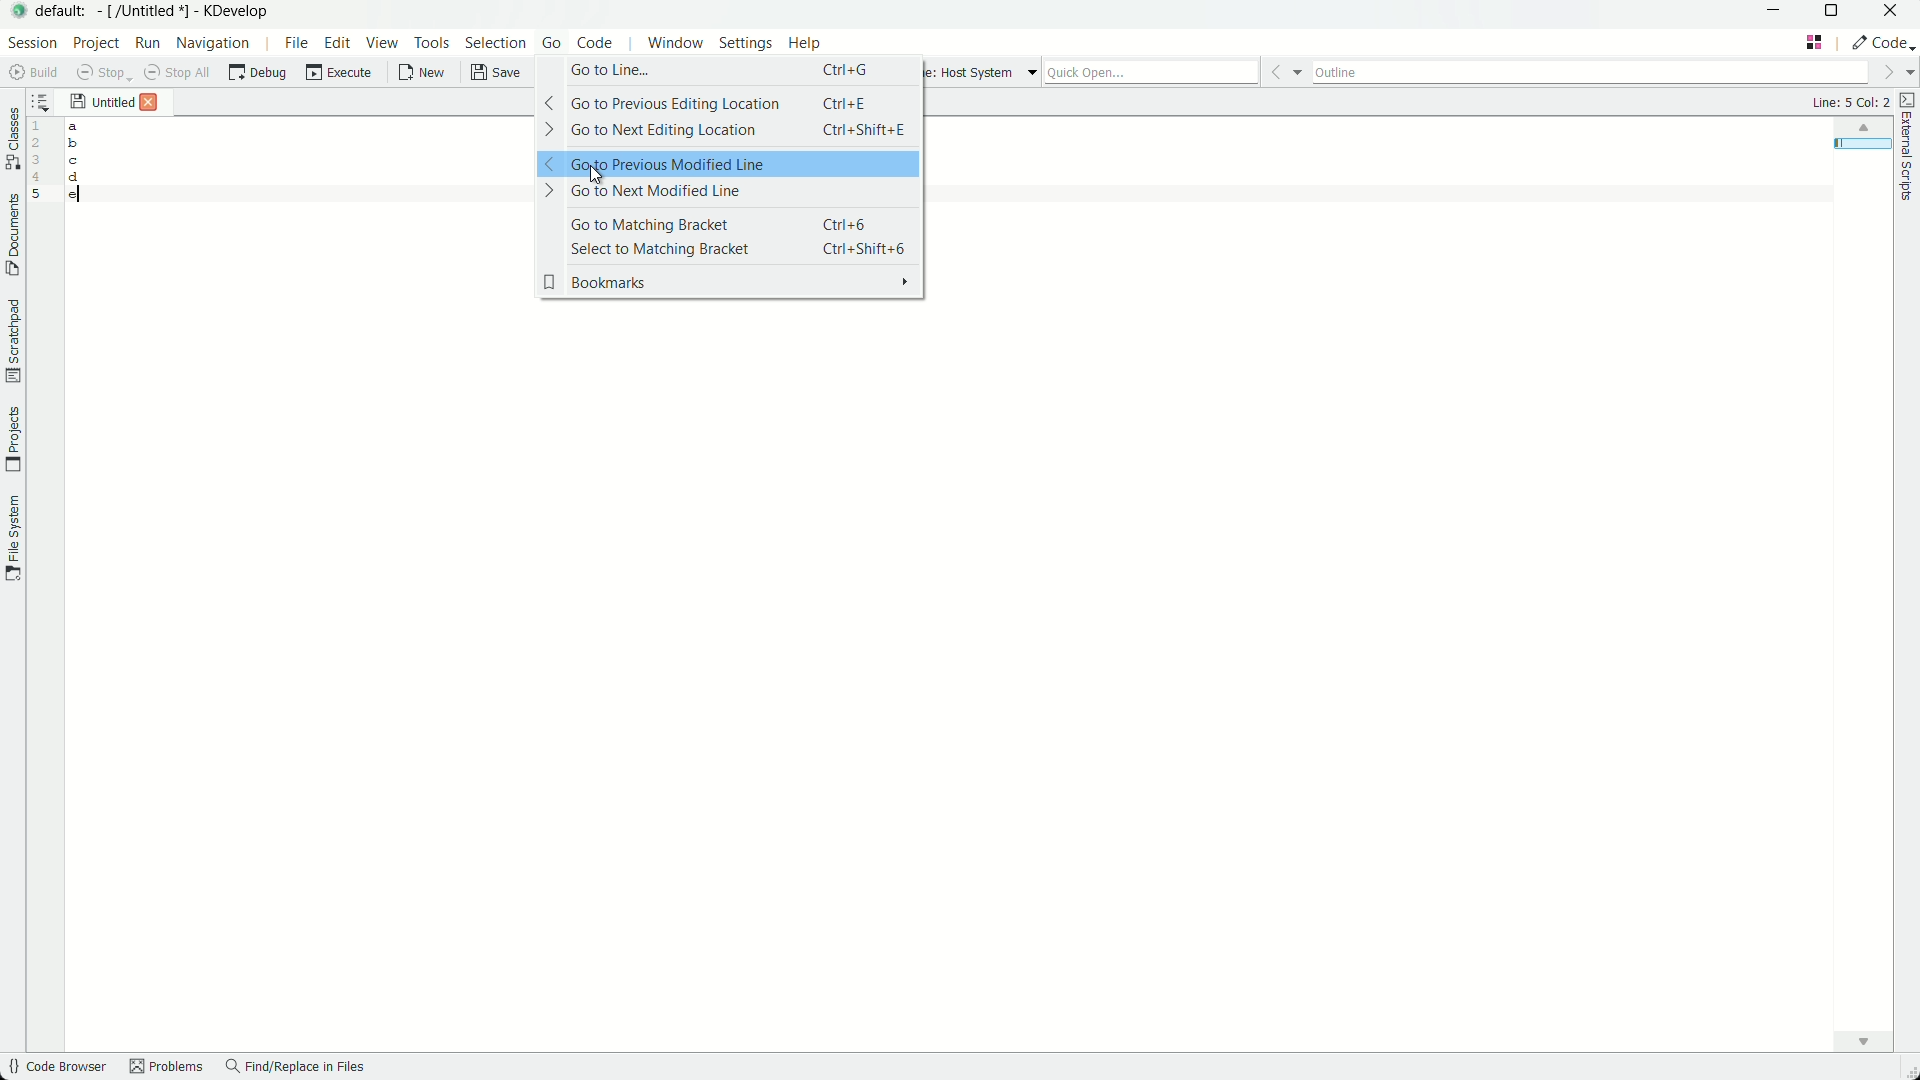  I want to click on view, so click(383, 44).